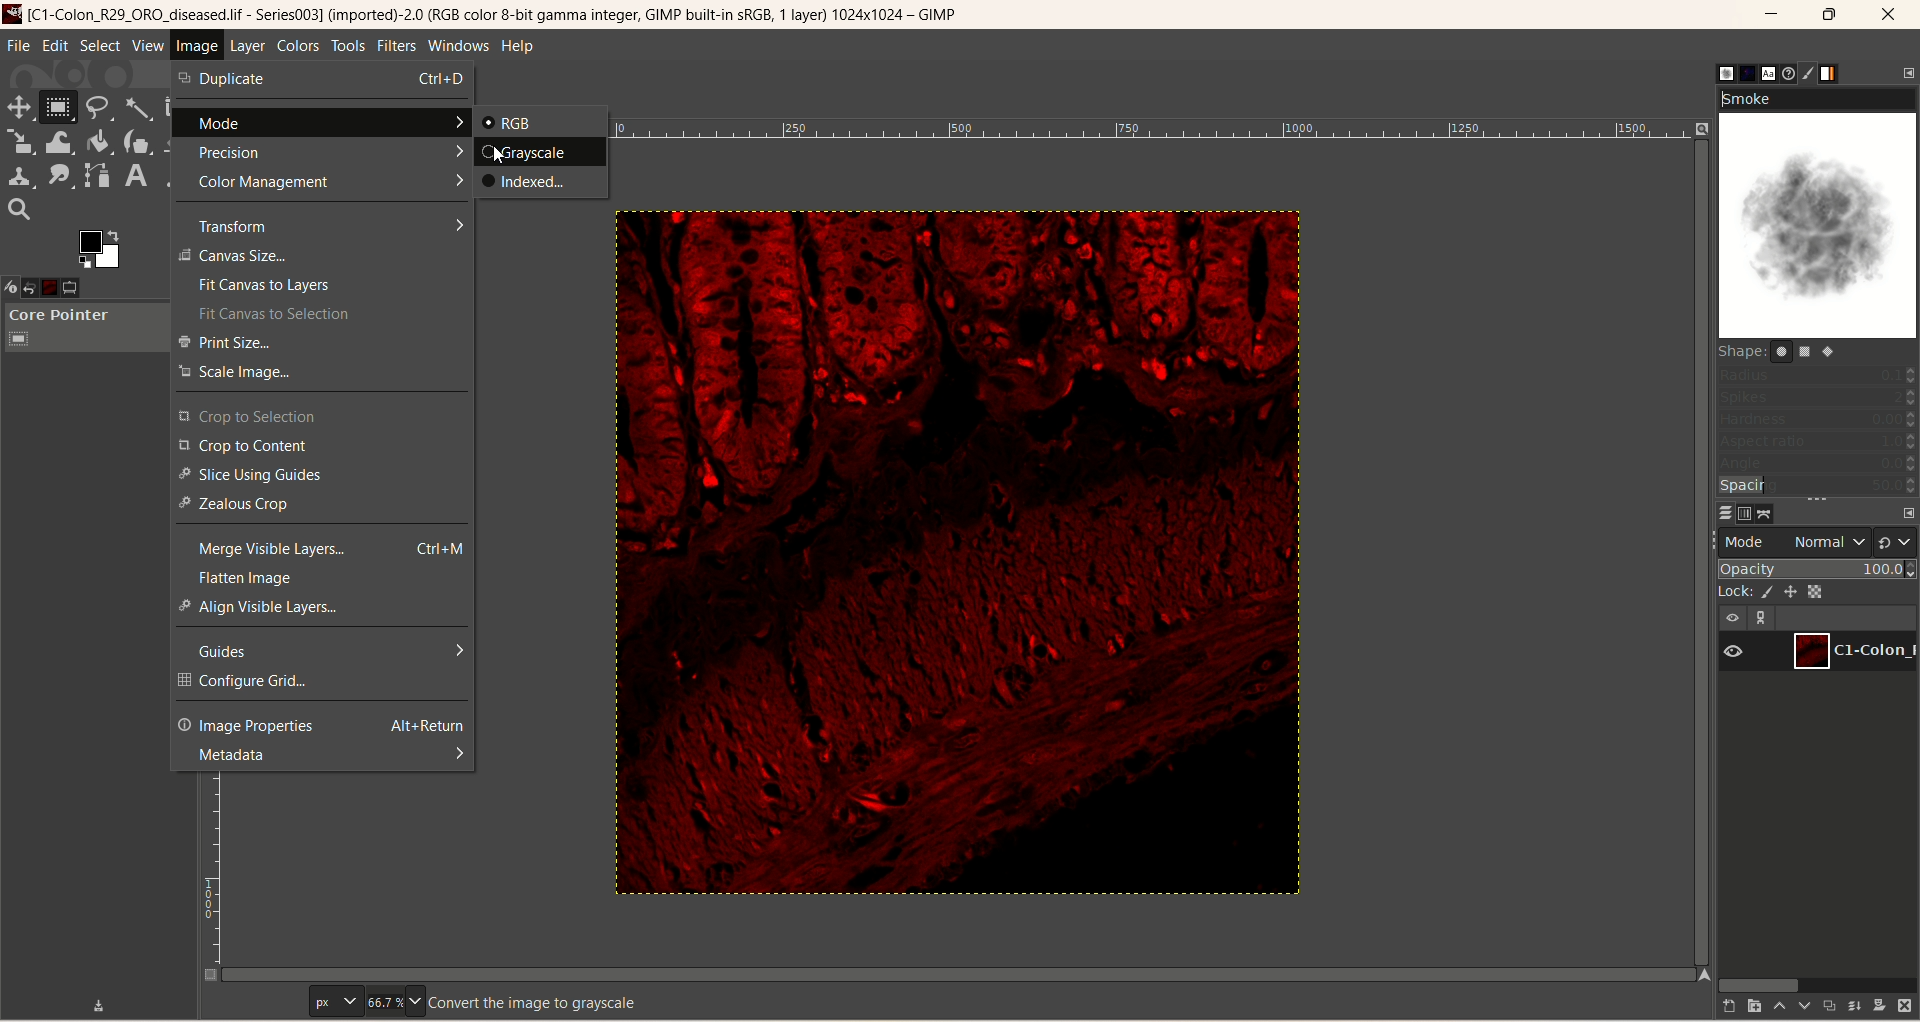 The width and height of the screenshot is (1920, 1022). Describe the element at coordinates (52, 286) in the screenshot. I see `image` at that location.